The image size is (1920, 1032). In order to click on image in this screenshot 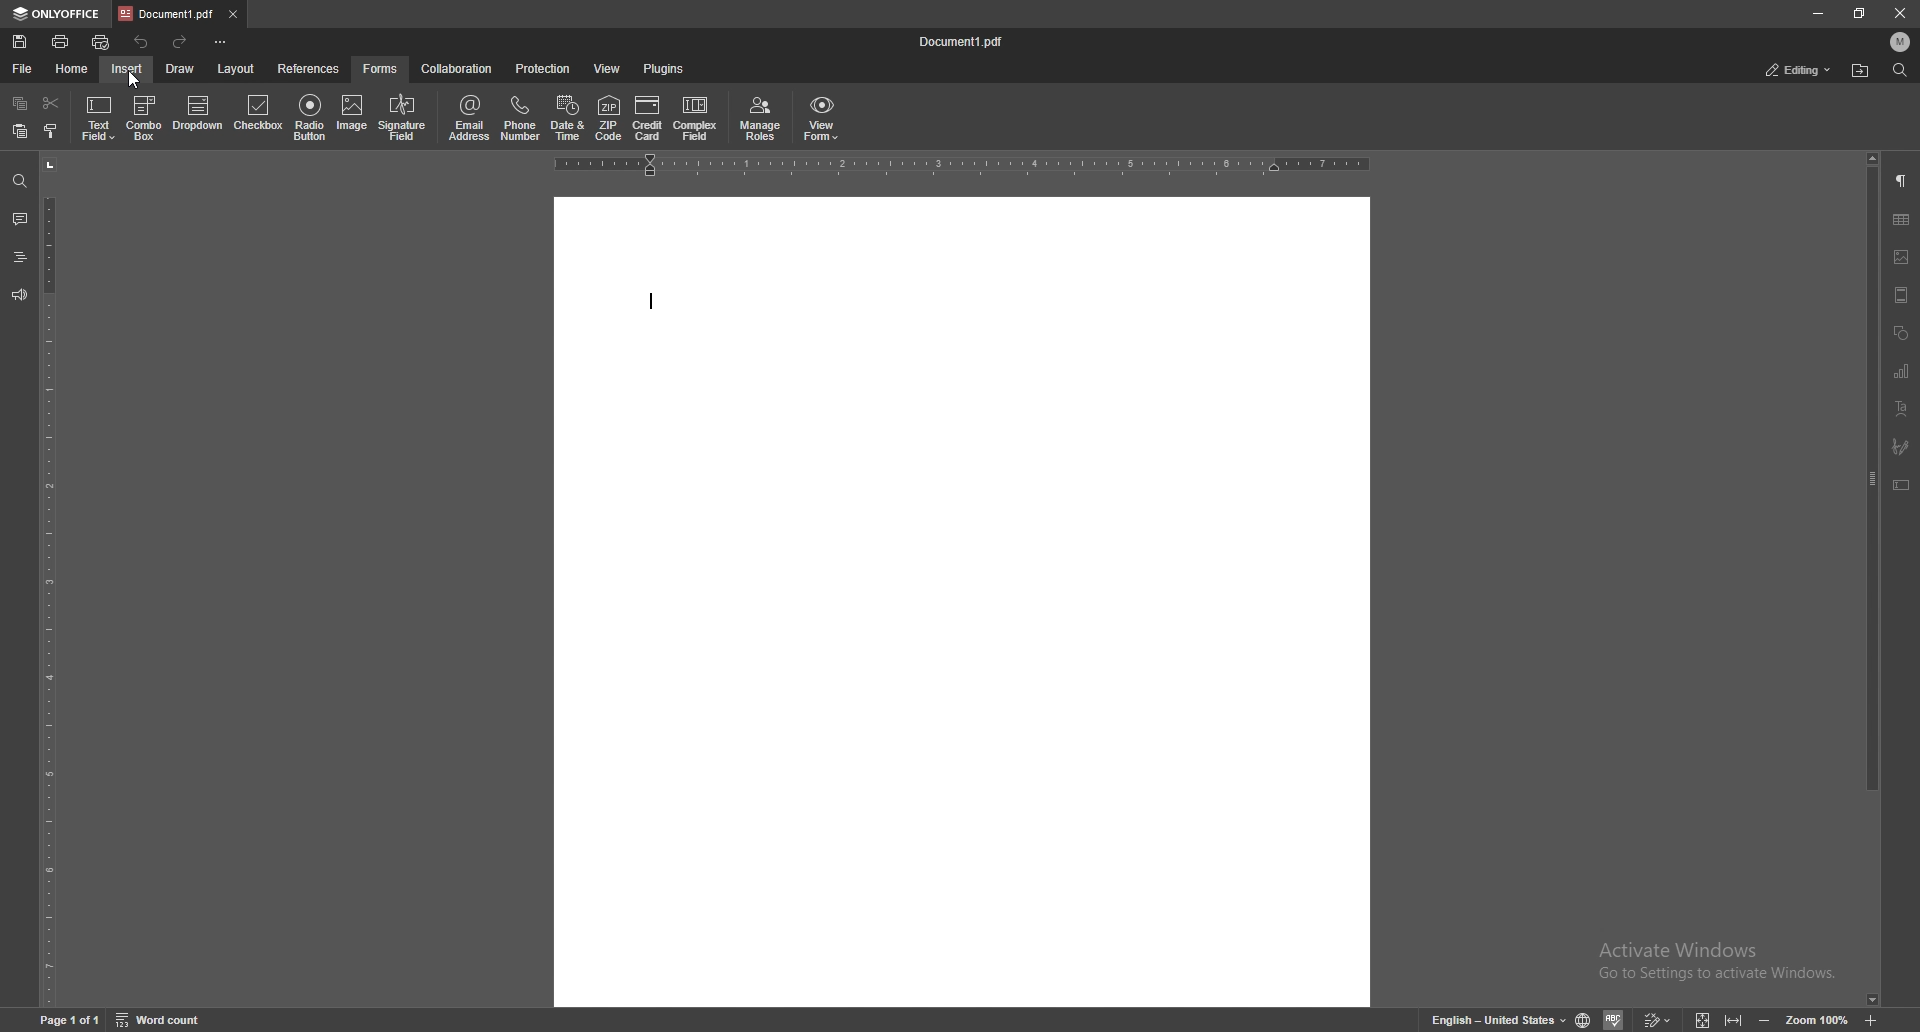, I will do `click(352, 116)`.